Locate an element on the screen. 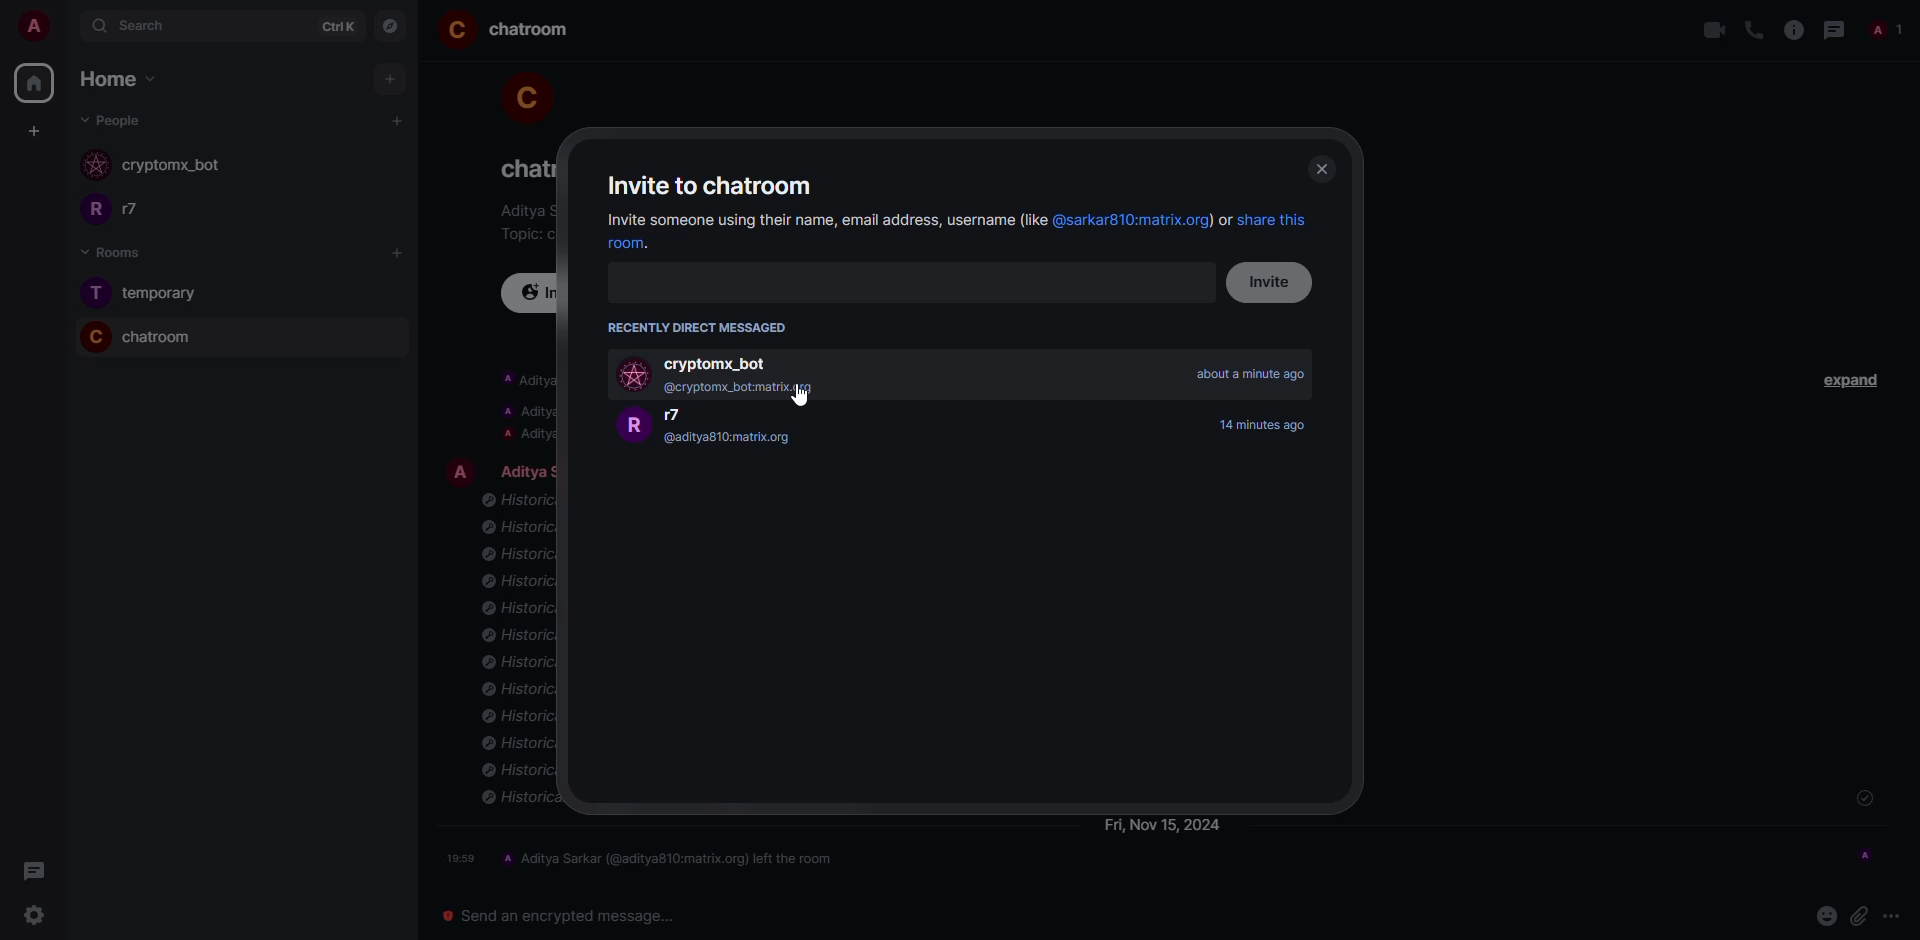 Image resolution: width=1920 pixels, height=940 pixels. profile image is located at coordinates (97, 167).